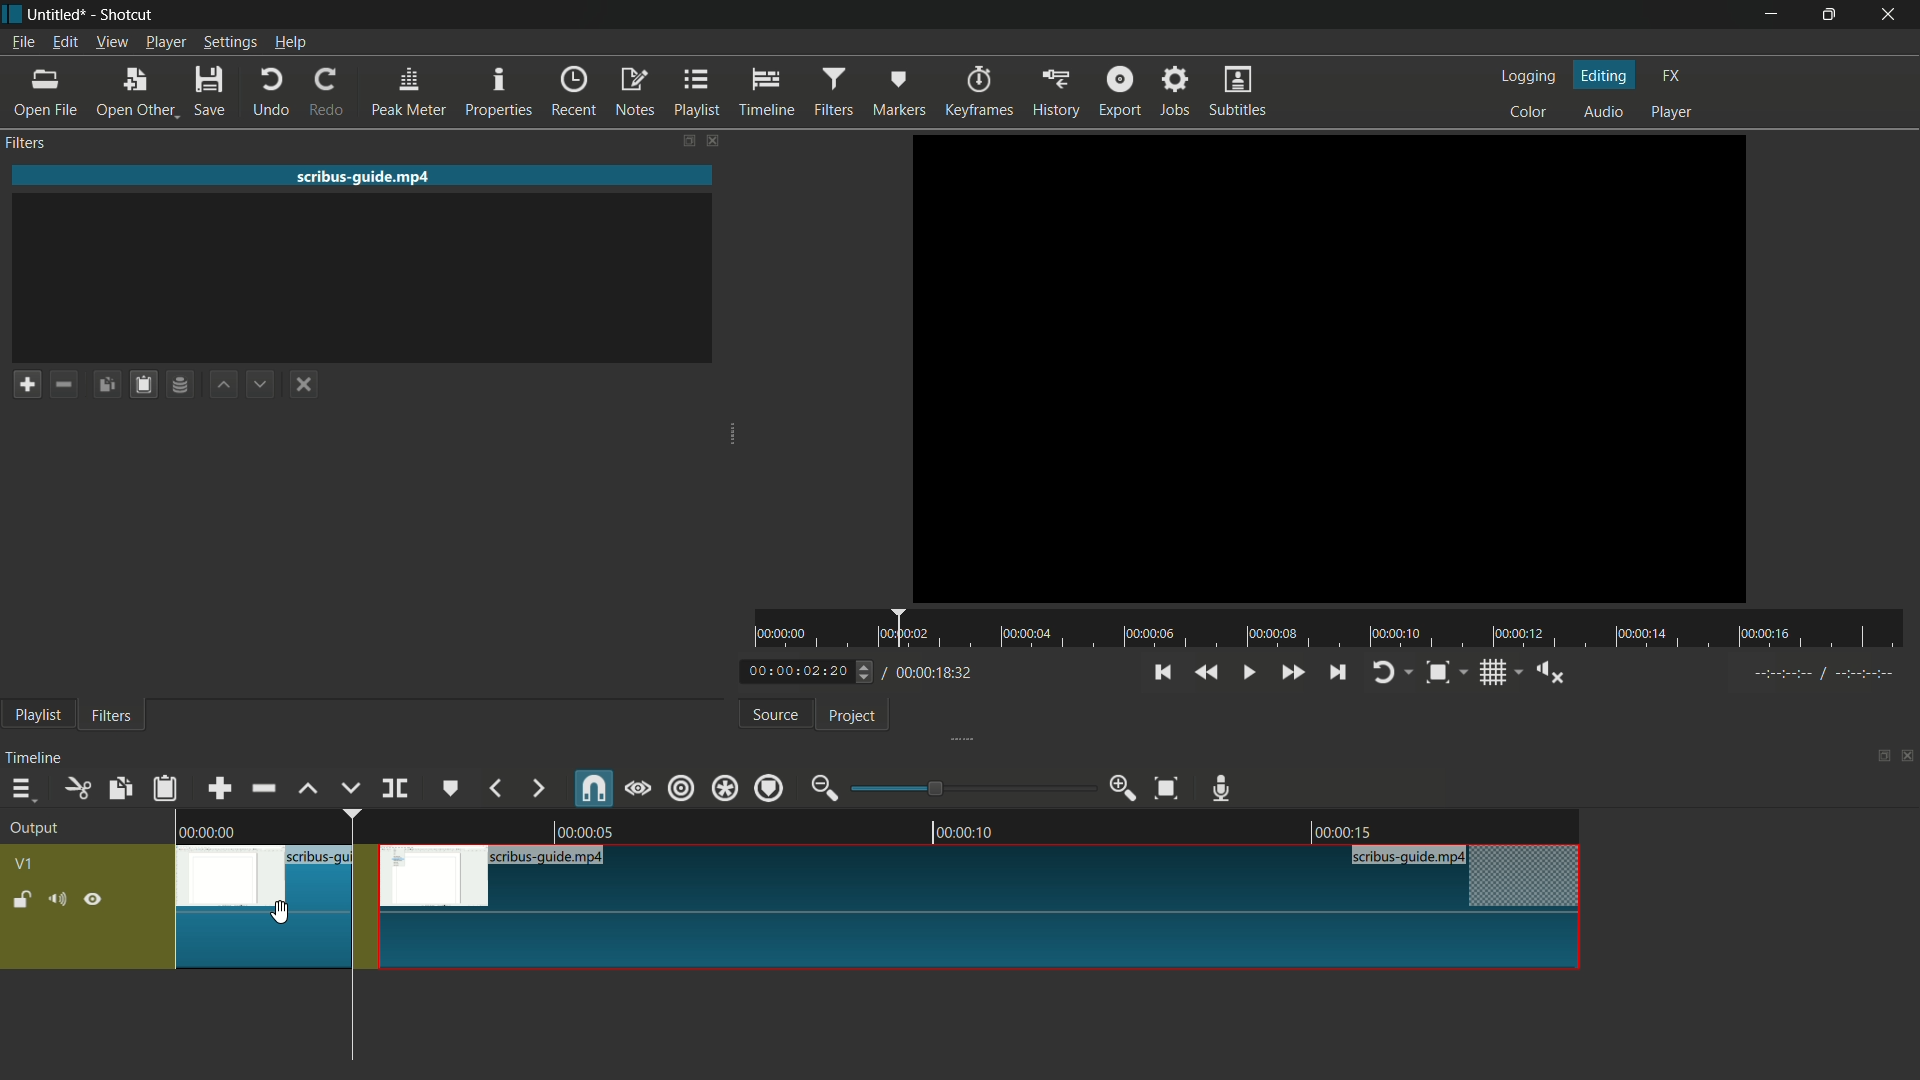  Describe the element at coordinates (144, 385) in the screenshot. I see `paste filters` at that location.